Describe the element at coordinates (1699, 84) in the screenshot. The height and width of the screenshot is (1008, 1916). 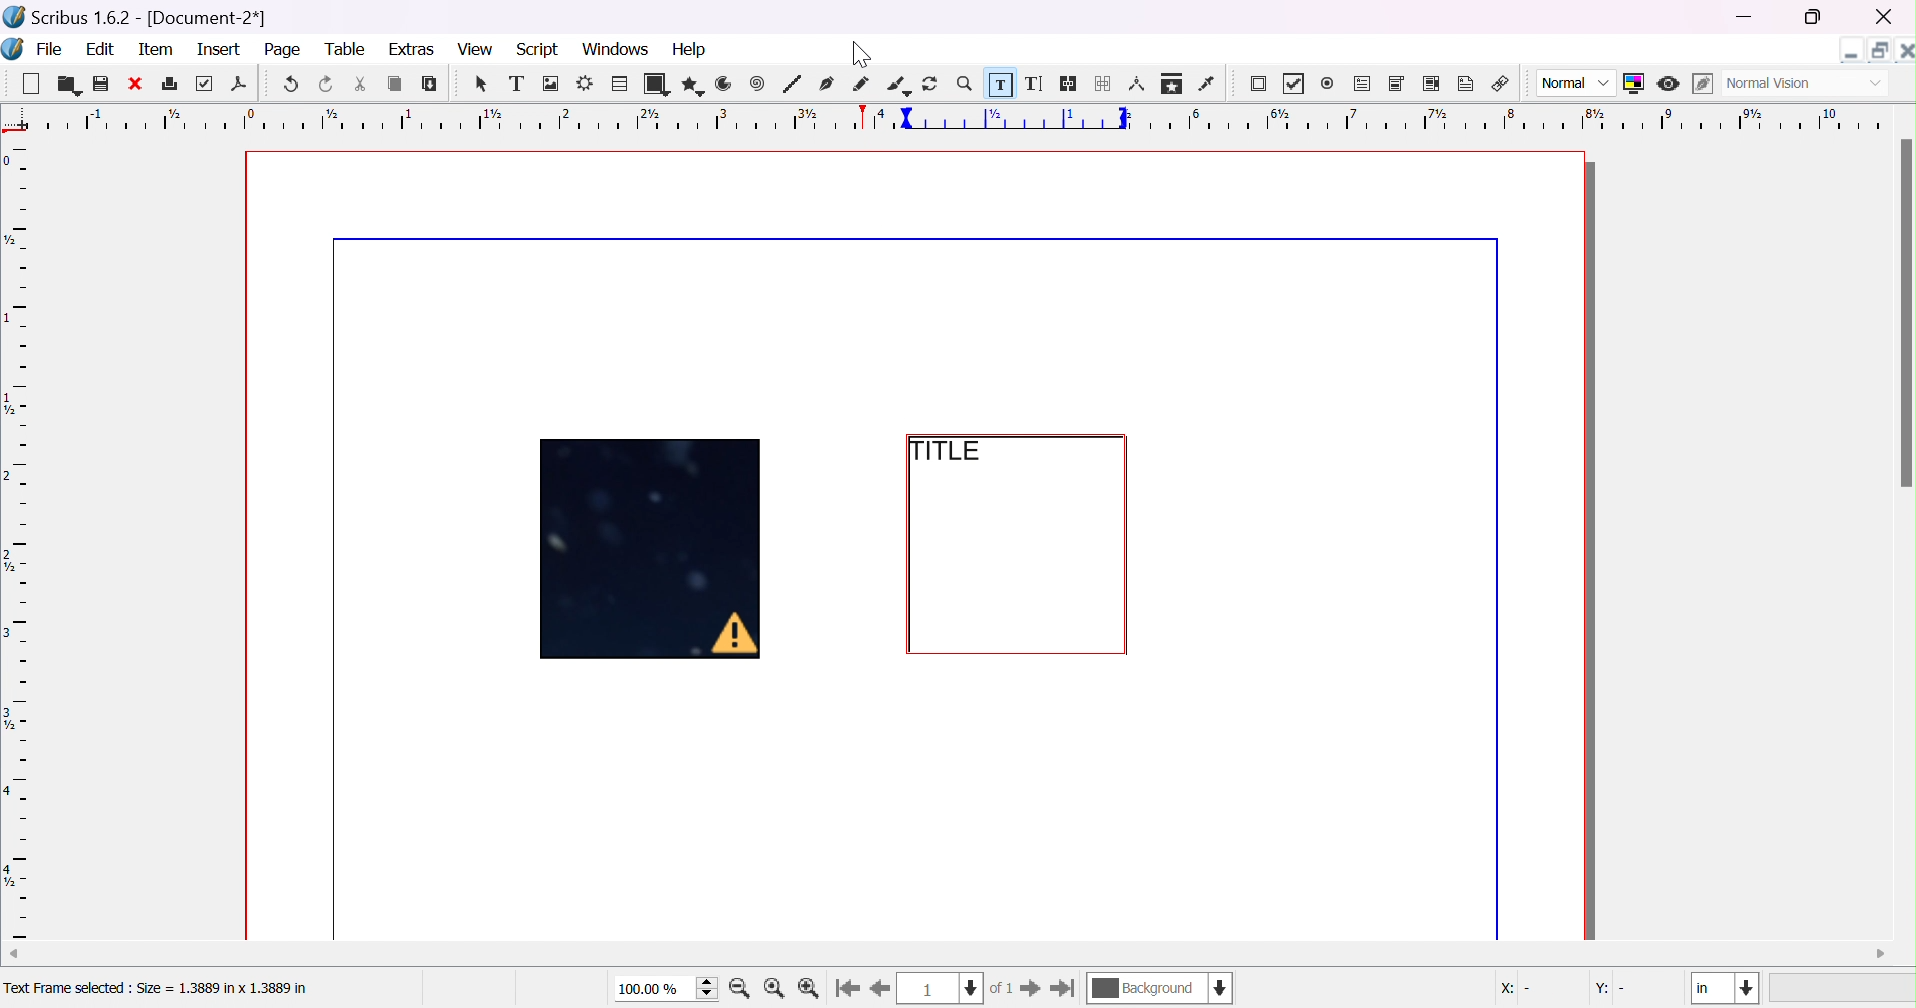
I see `edit in preview mode` at that location.